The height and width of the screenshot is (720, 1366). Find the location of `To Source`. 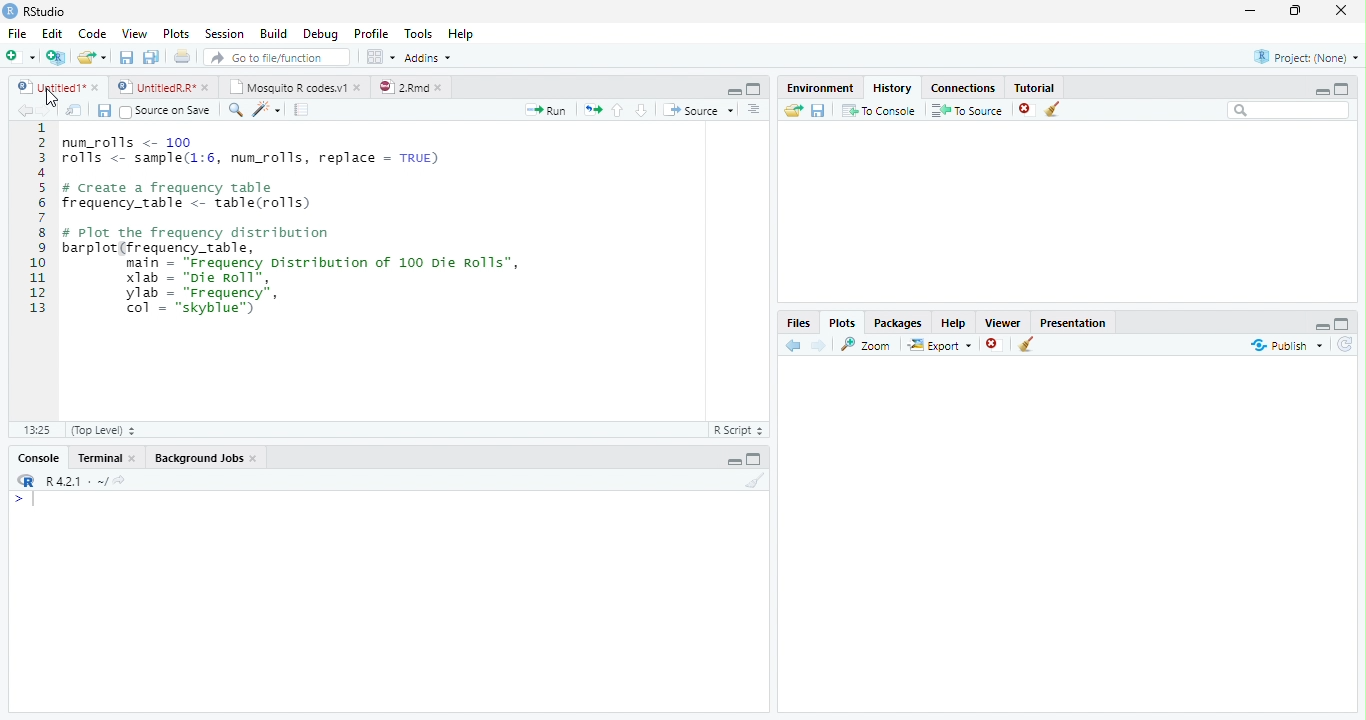

To Source is located at coordinates (967, 110).